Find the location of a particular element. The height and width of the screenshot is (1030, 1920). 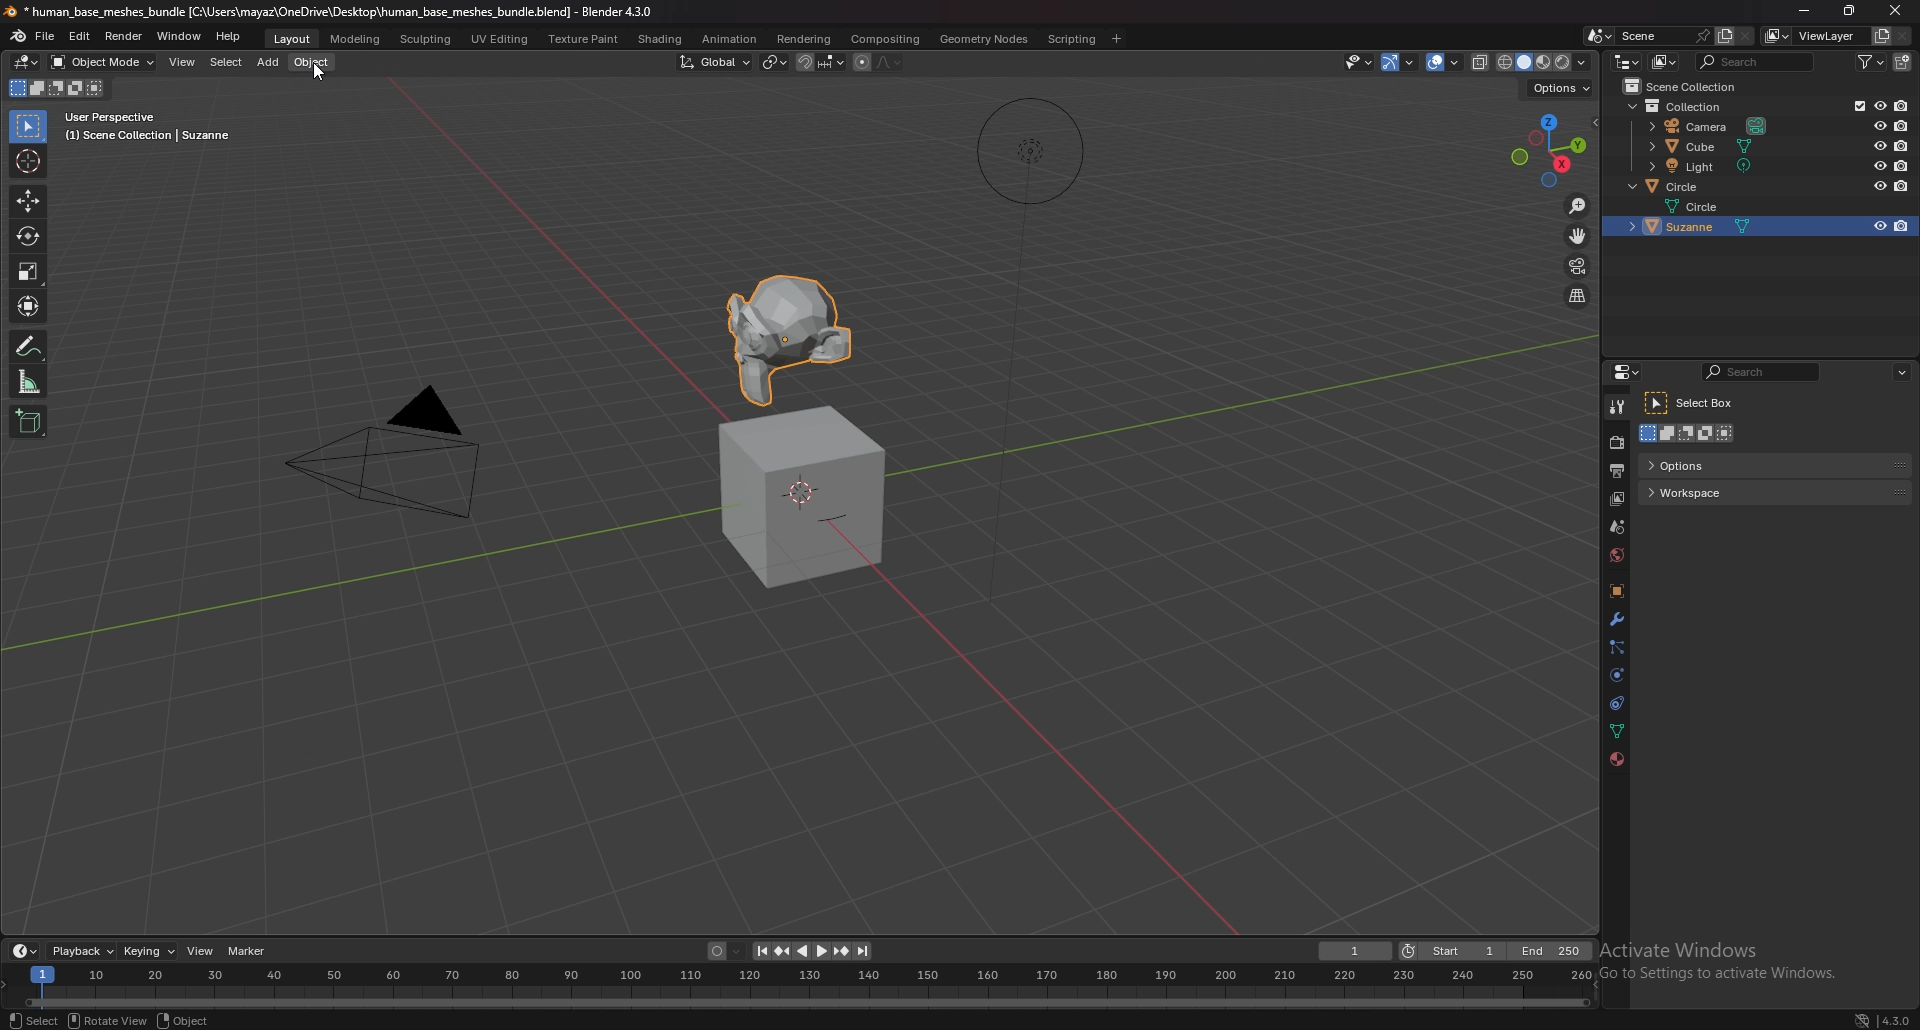

material is located at coordinates (1614, 761).